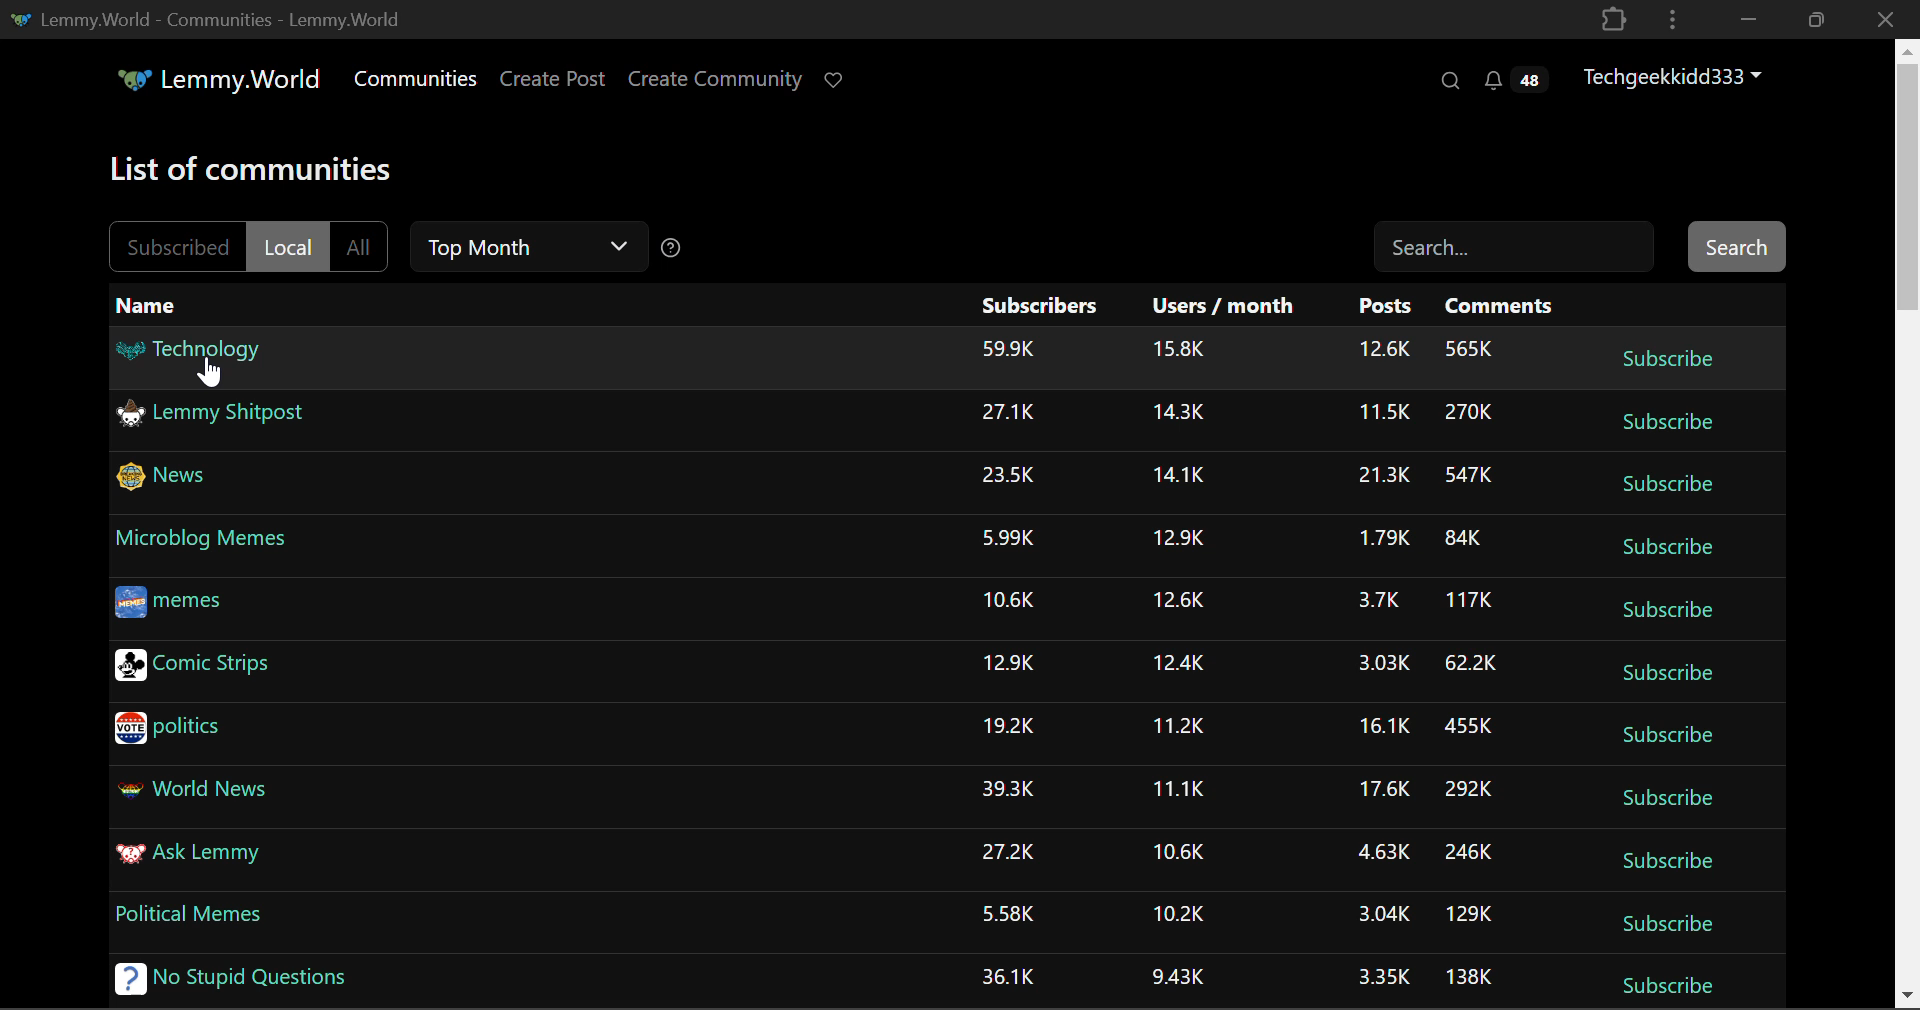 This screenshot has height=1010, width=1920. I want to click on Scroll Bar, so click(1908, 519).